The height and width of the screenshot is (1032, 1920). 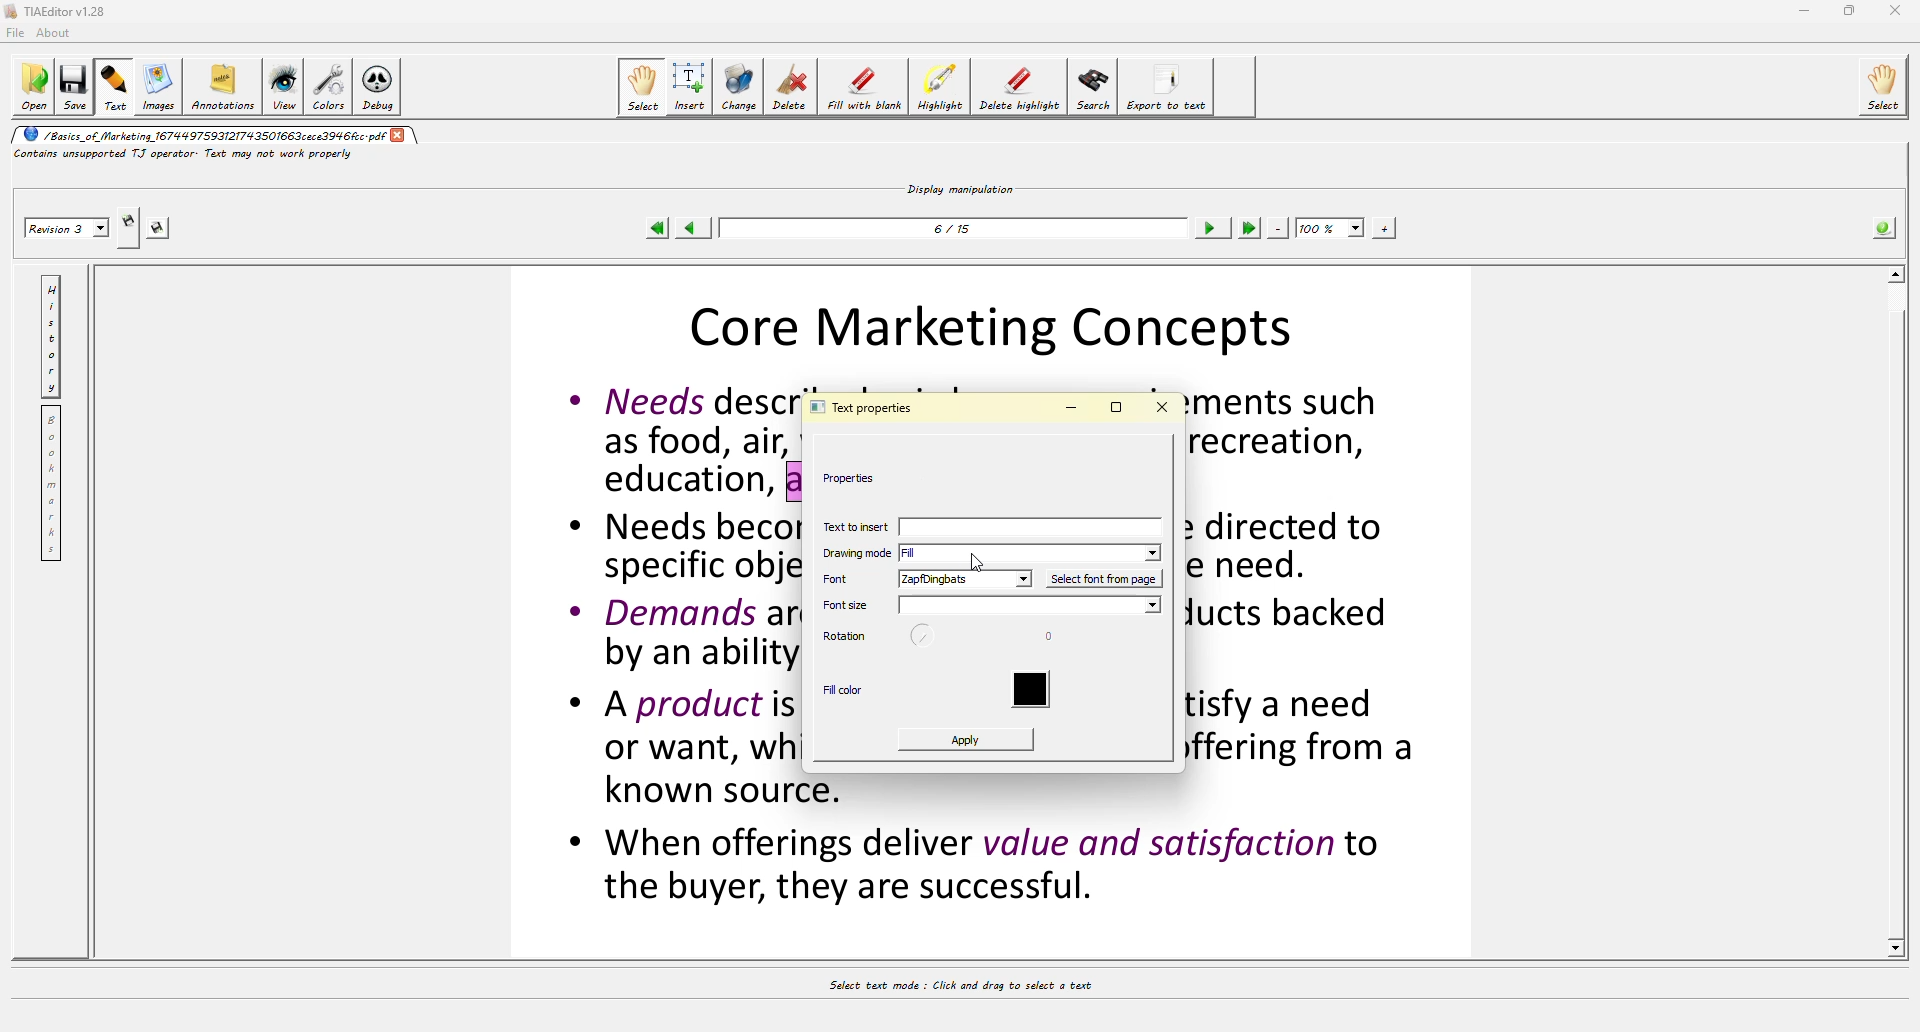 I want to click on about, so click(x=58, y=34).